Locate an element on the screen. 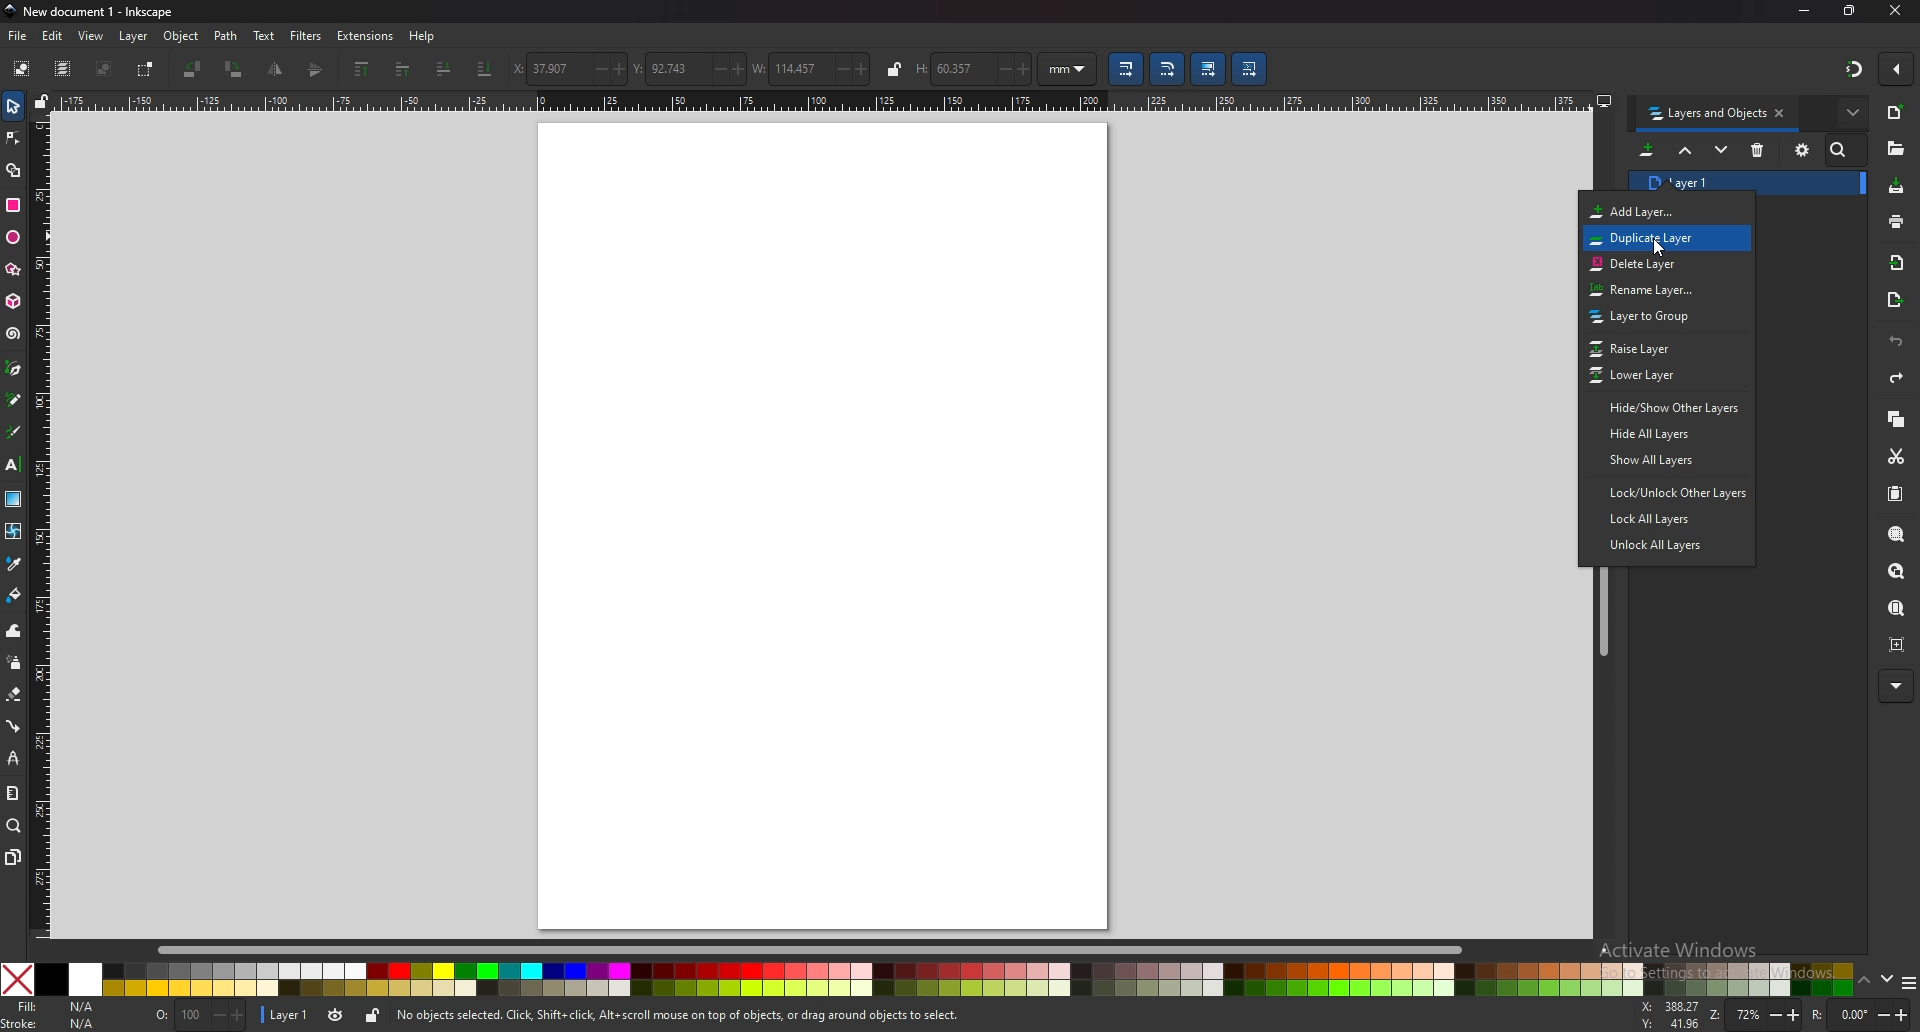  down is located at coordinates (1885, 978).